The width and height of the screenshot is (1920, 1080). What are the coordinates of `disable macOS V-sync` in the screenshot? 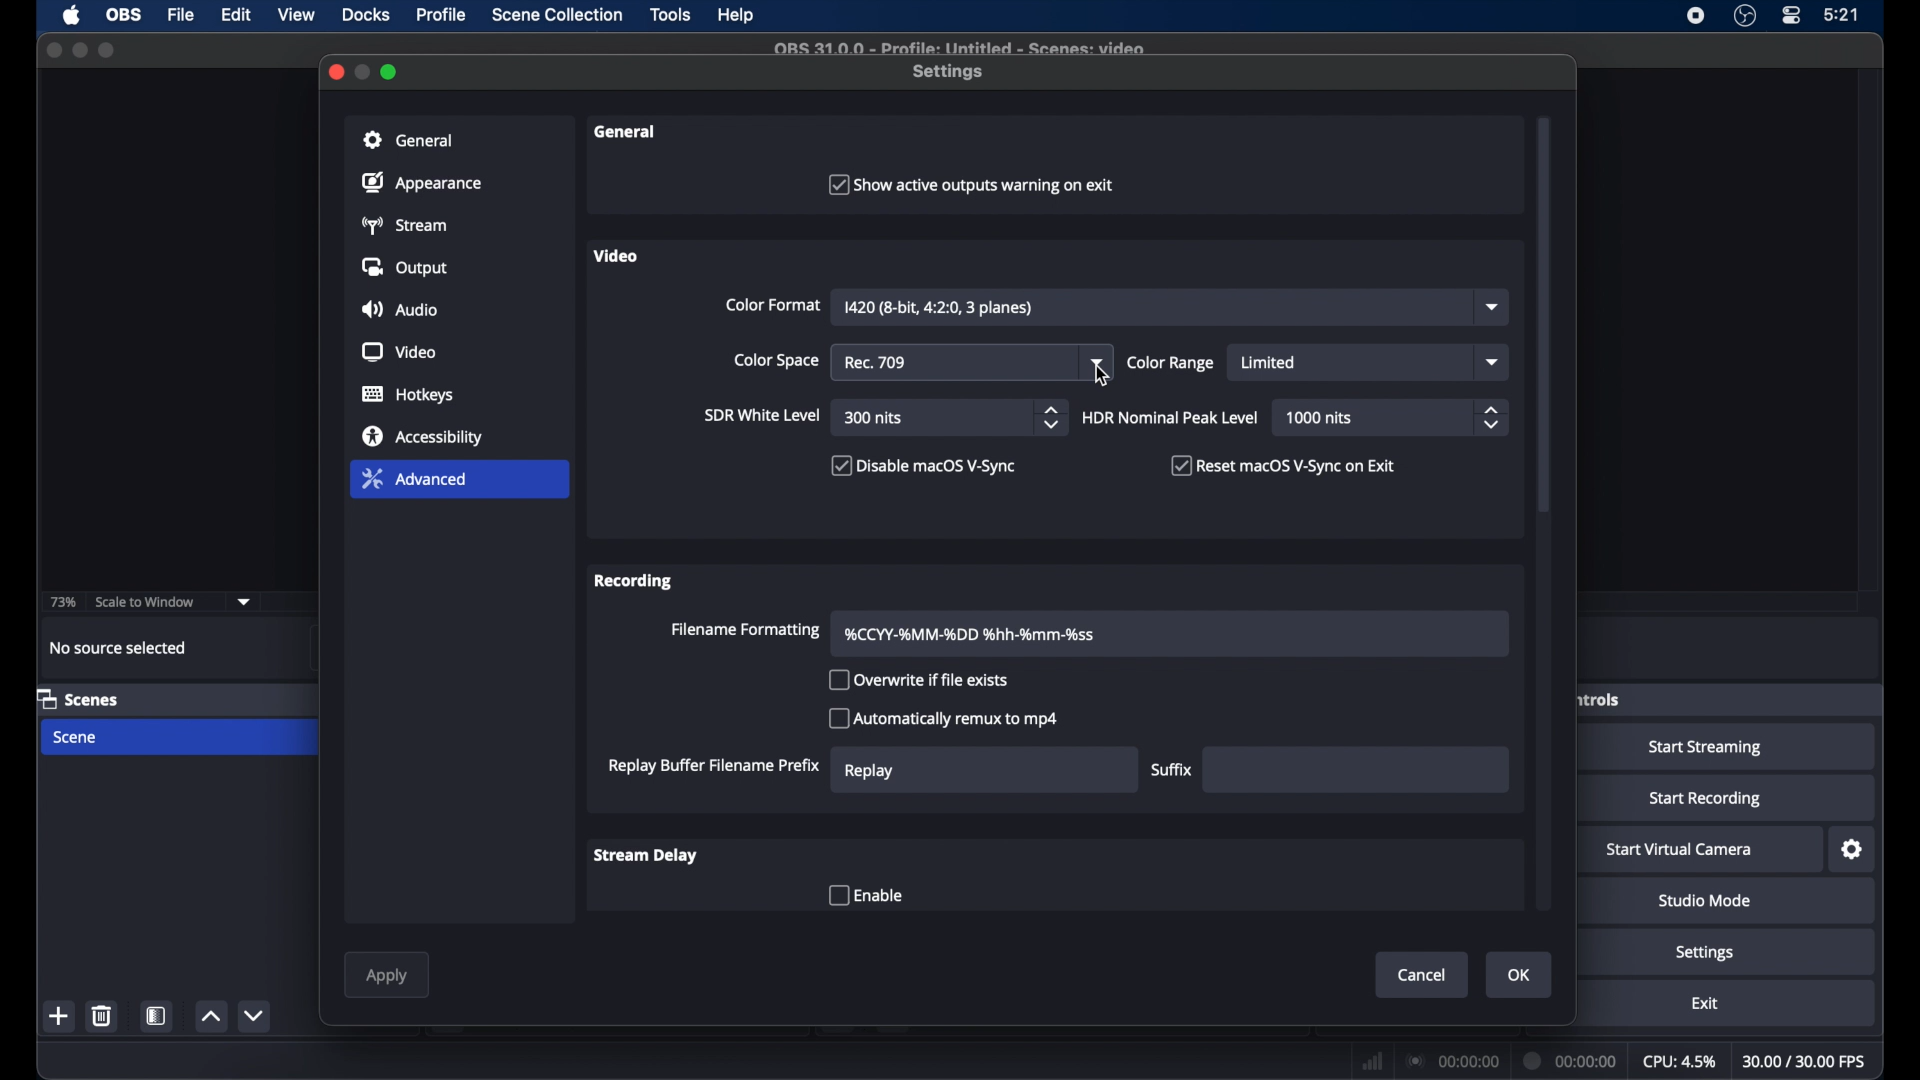 It's located at (924, 465).